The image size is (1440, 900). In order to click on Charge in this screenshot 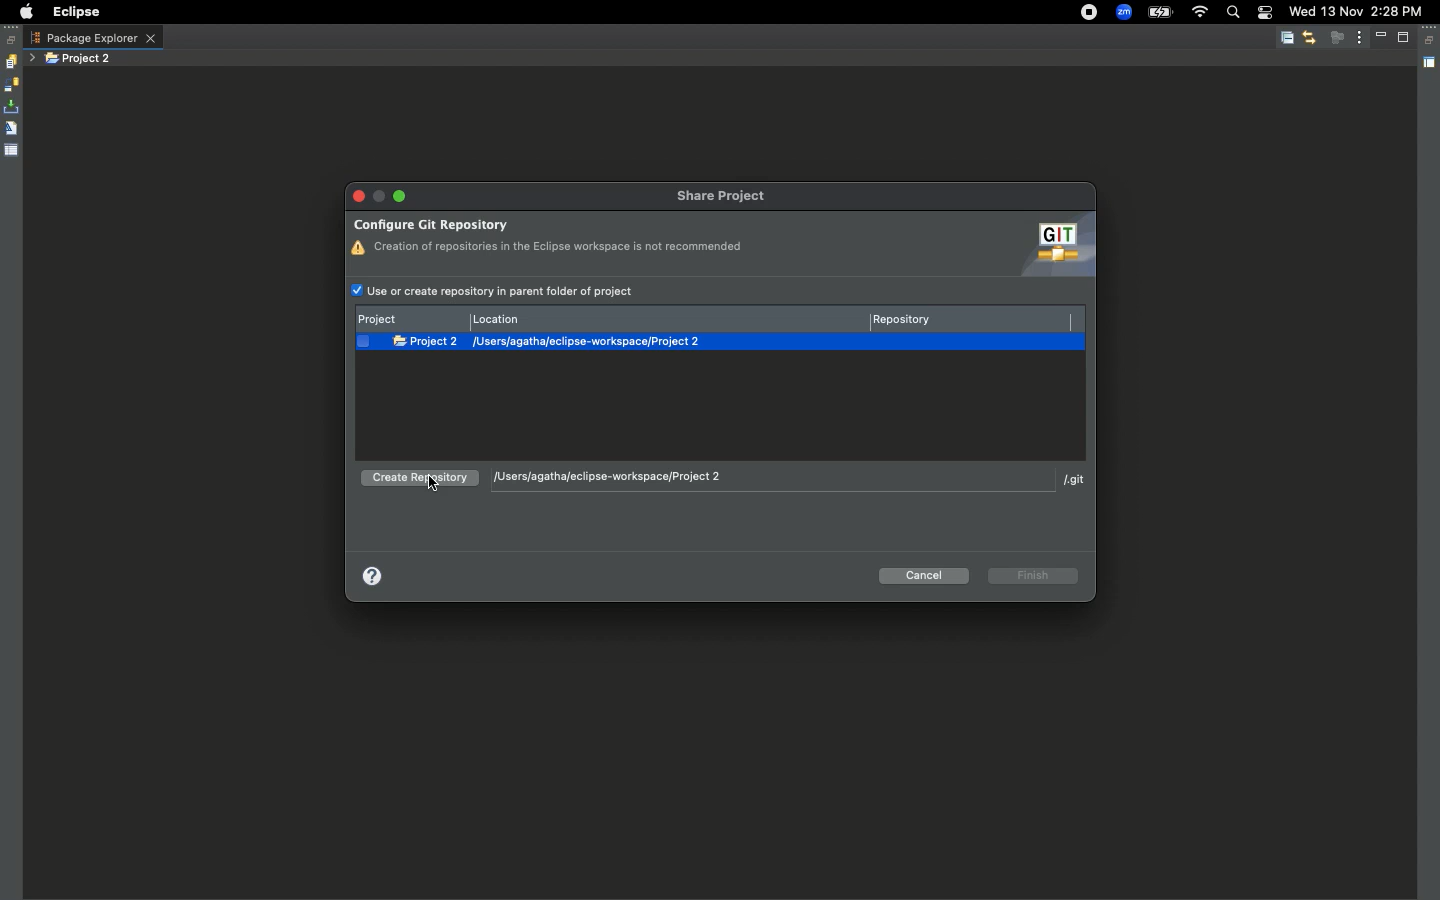, I will do `click(1159, 14)`.